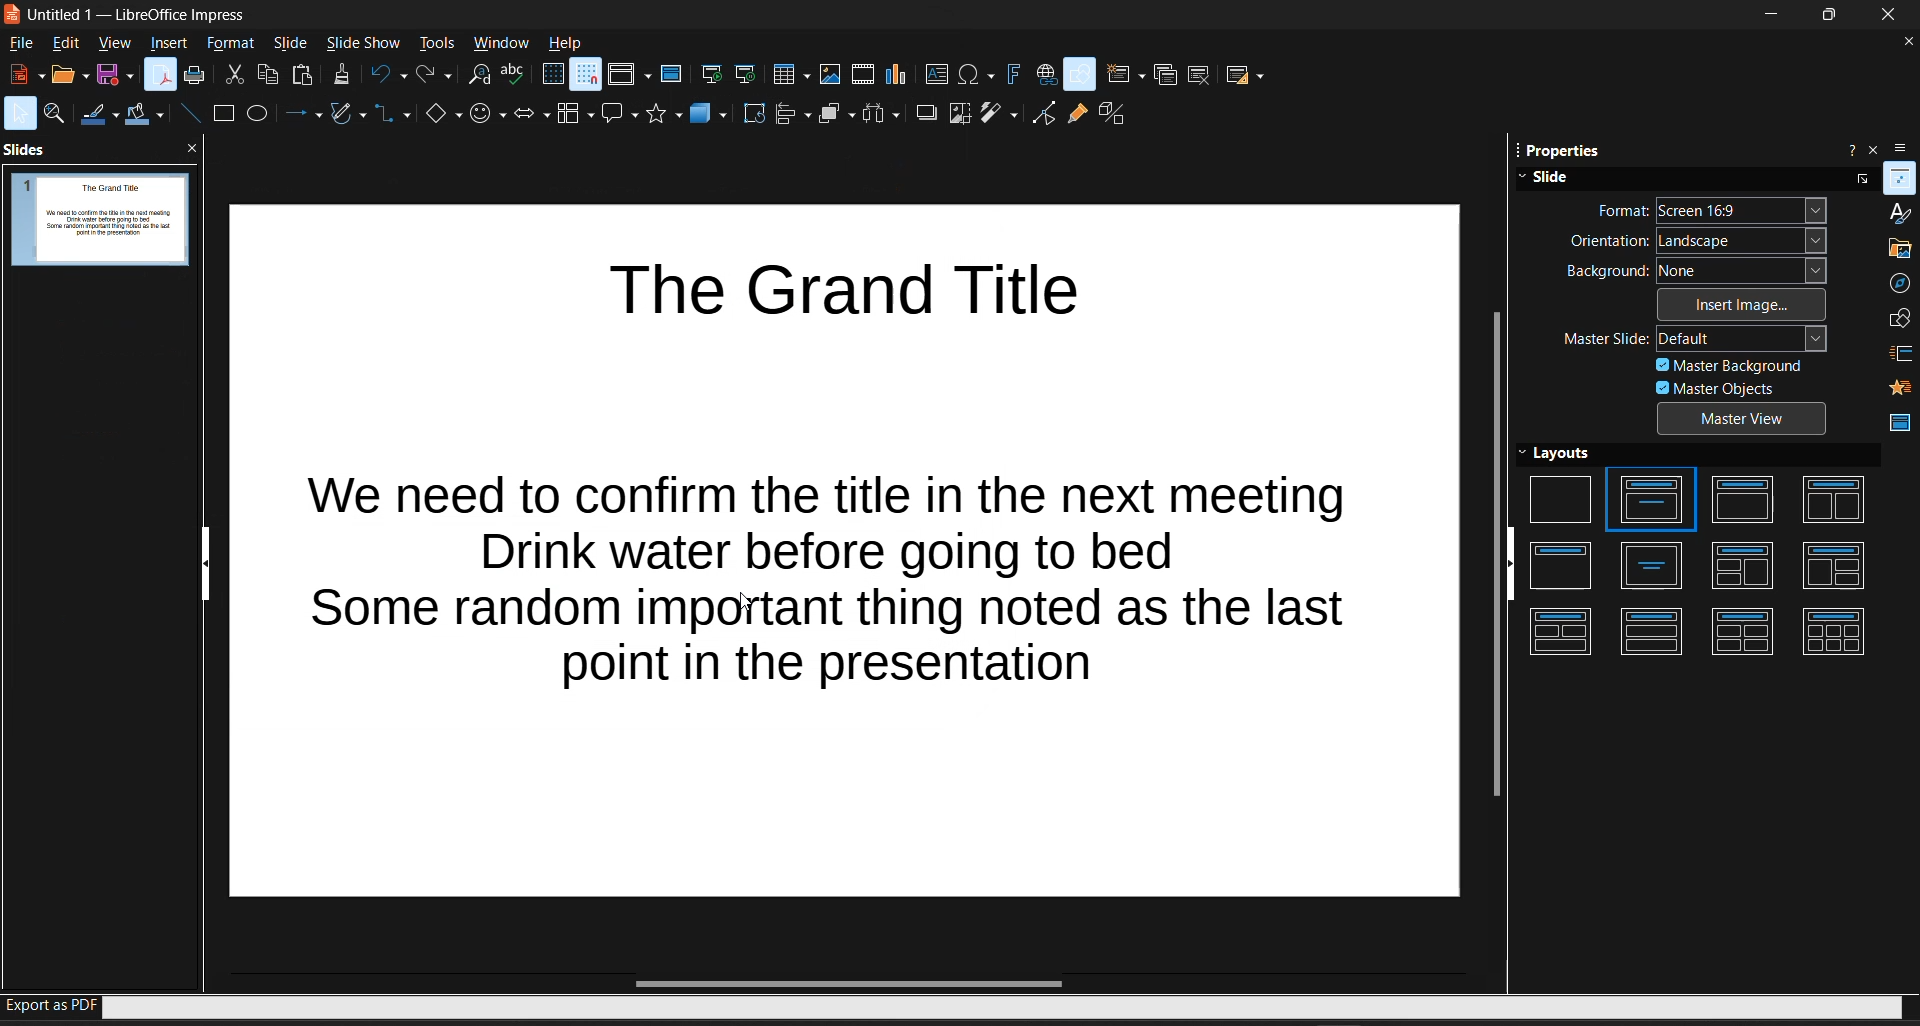 The image size is (1920, 1026). I want to click on properties, so click(1900, 179).